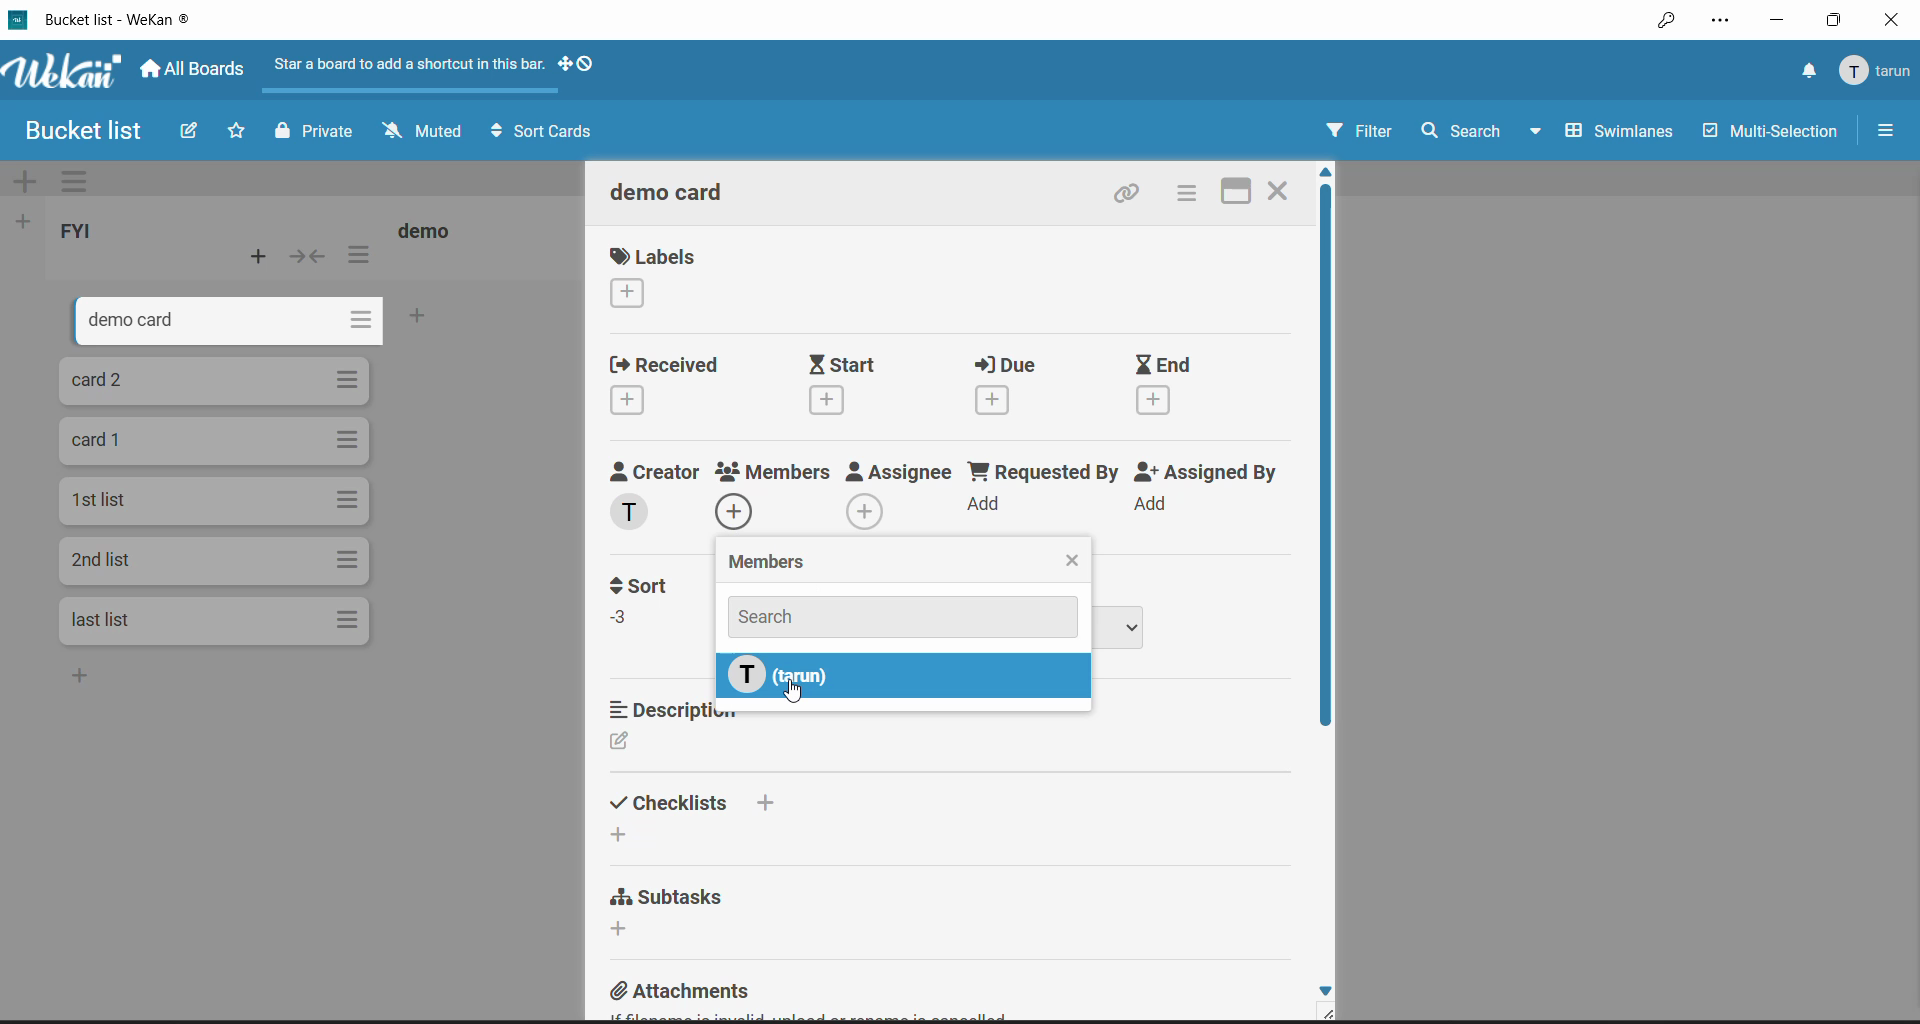  What do you see at coordinates (903, 675) in the screenshot?
I see `list of members` at bounding box center [903, 675].